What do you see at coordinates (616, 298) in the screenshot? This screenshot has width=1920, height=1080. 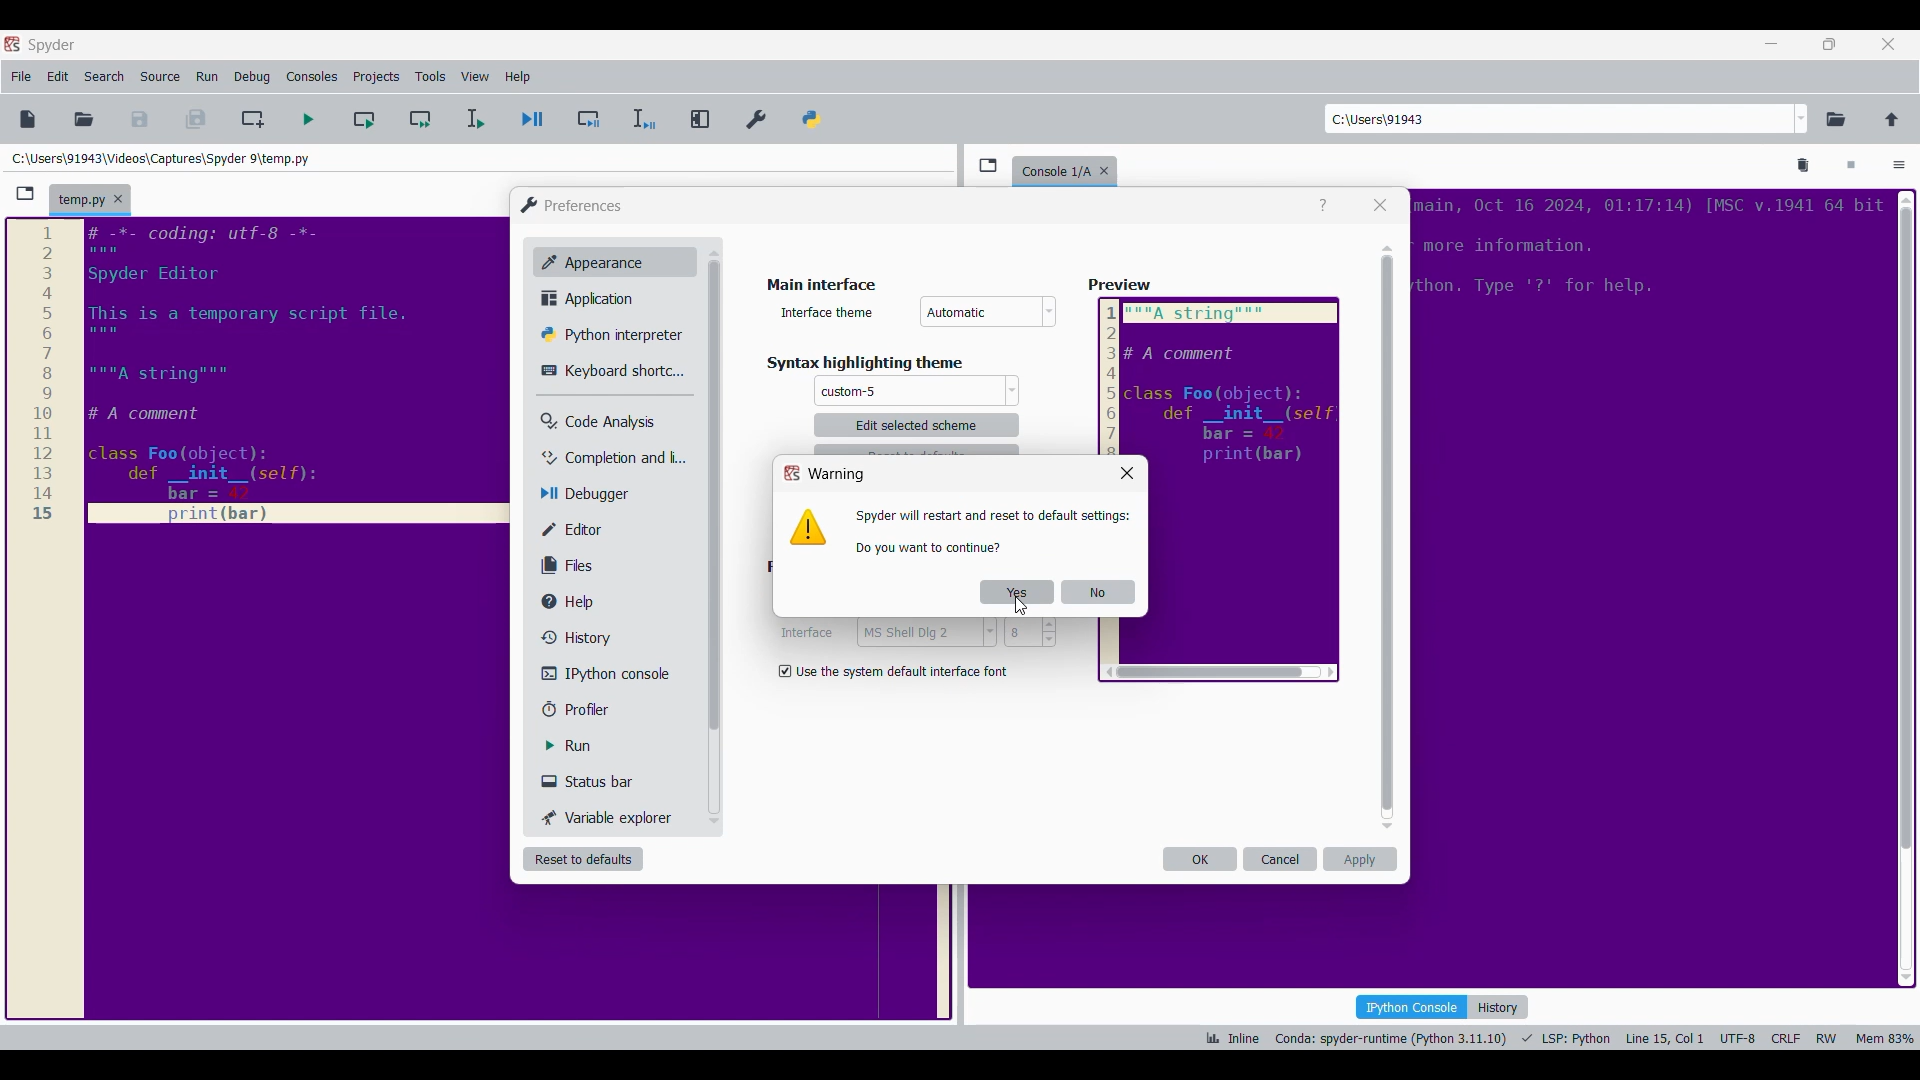 I see `Application setting` at bounding box center [616, 298].